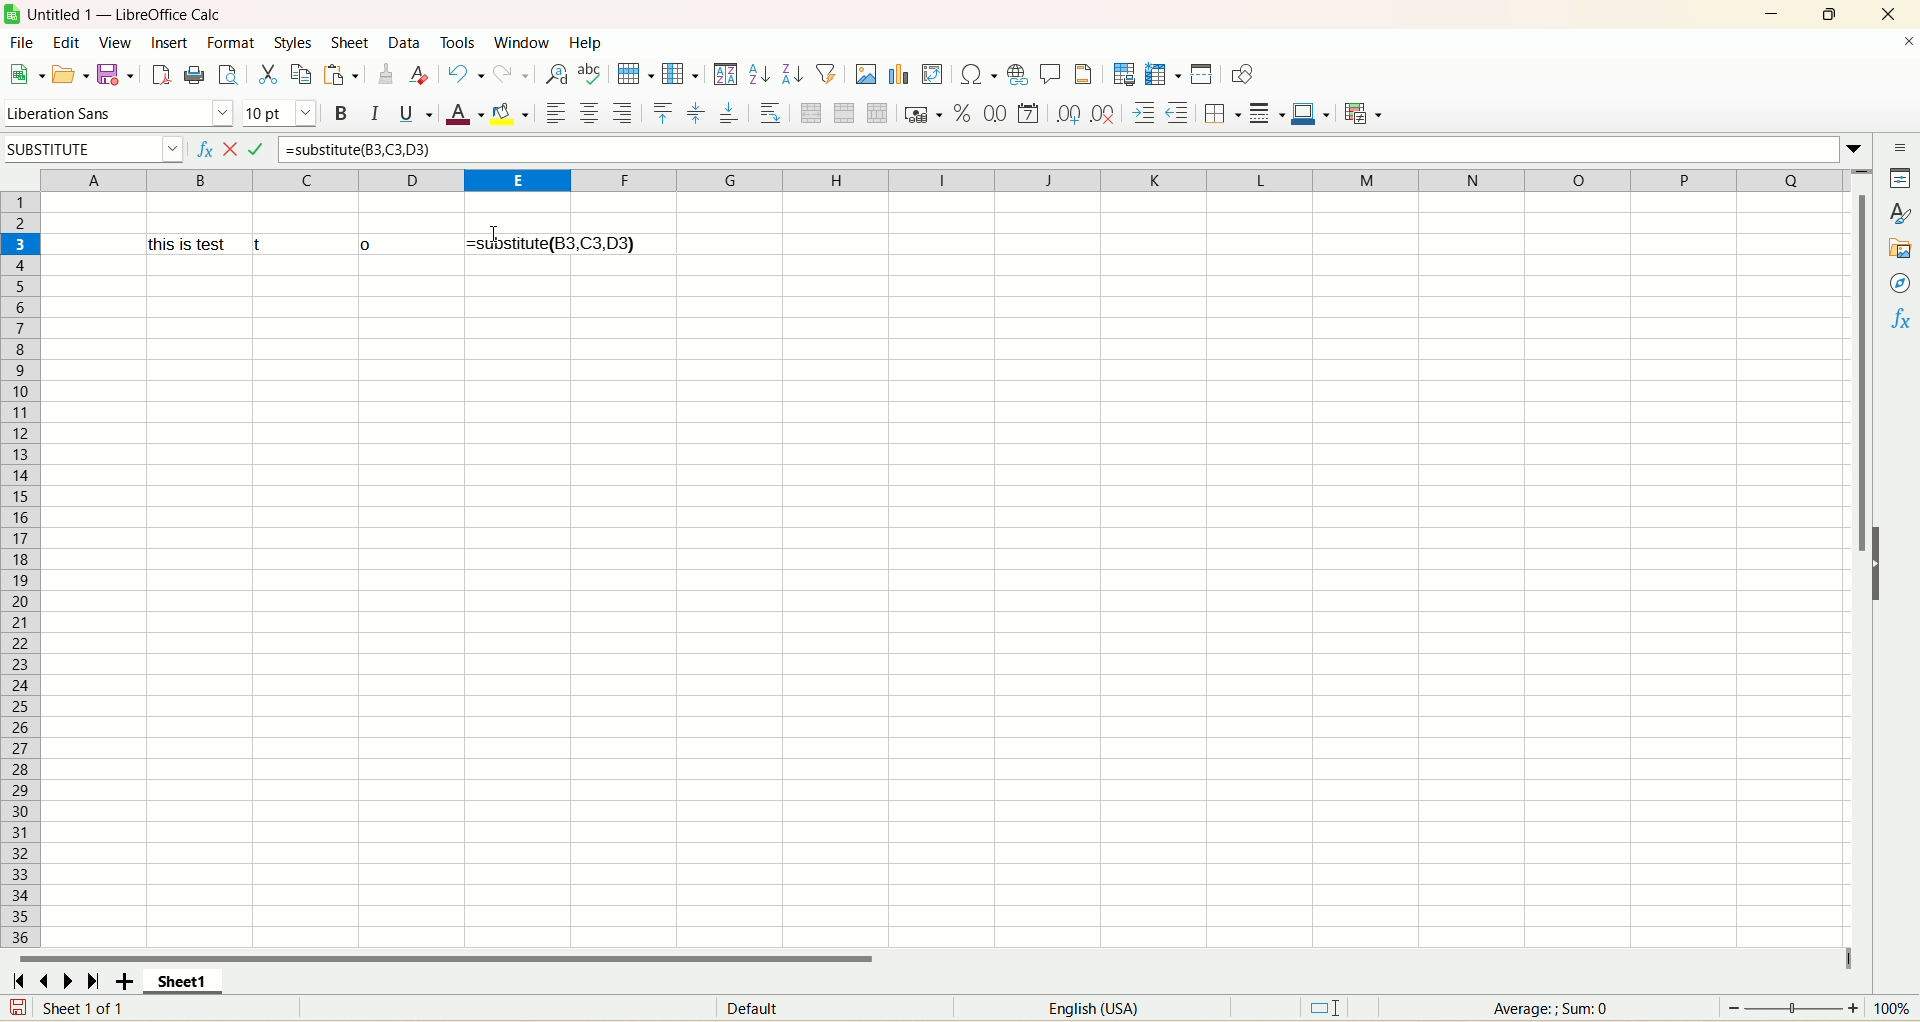  What do you see at coordinates (25, 44) in the screenshot?
I see `file` at bounding box center [25, 44].